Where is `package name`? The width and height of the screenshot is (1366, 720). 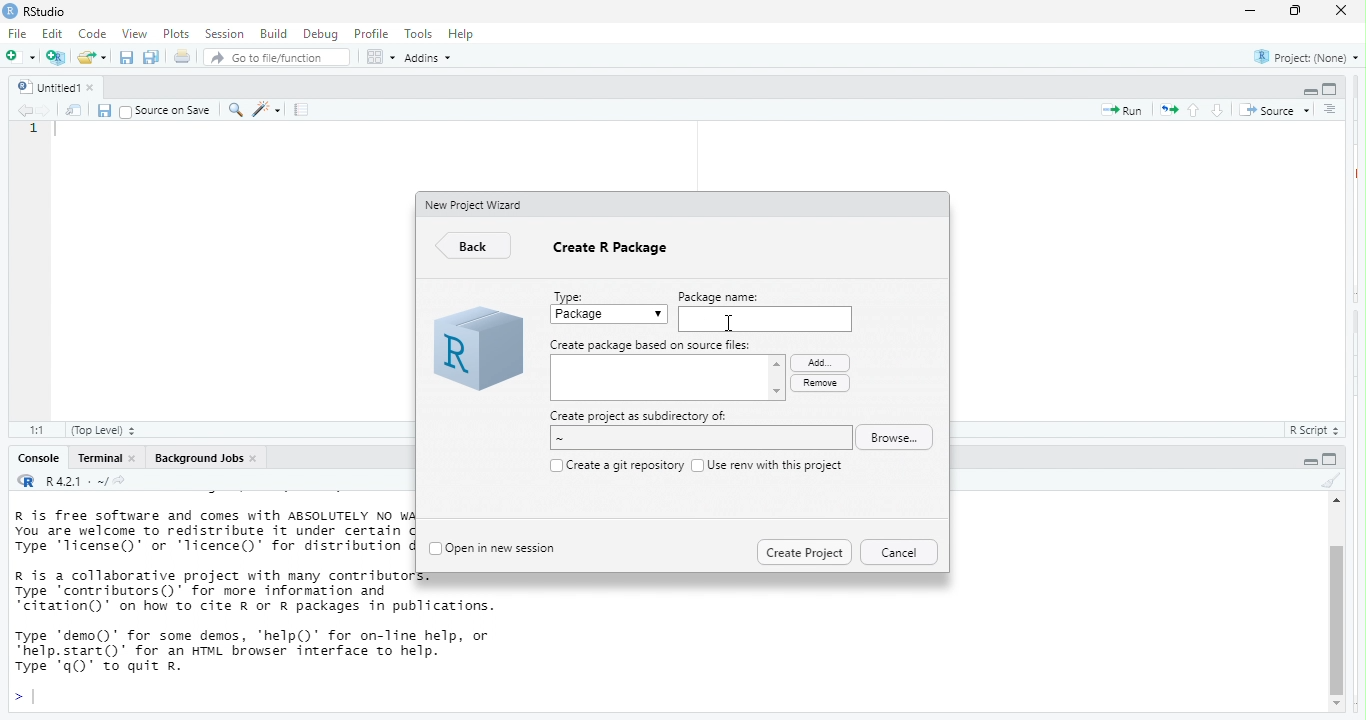 package name is located at coordinates (764, 318).